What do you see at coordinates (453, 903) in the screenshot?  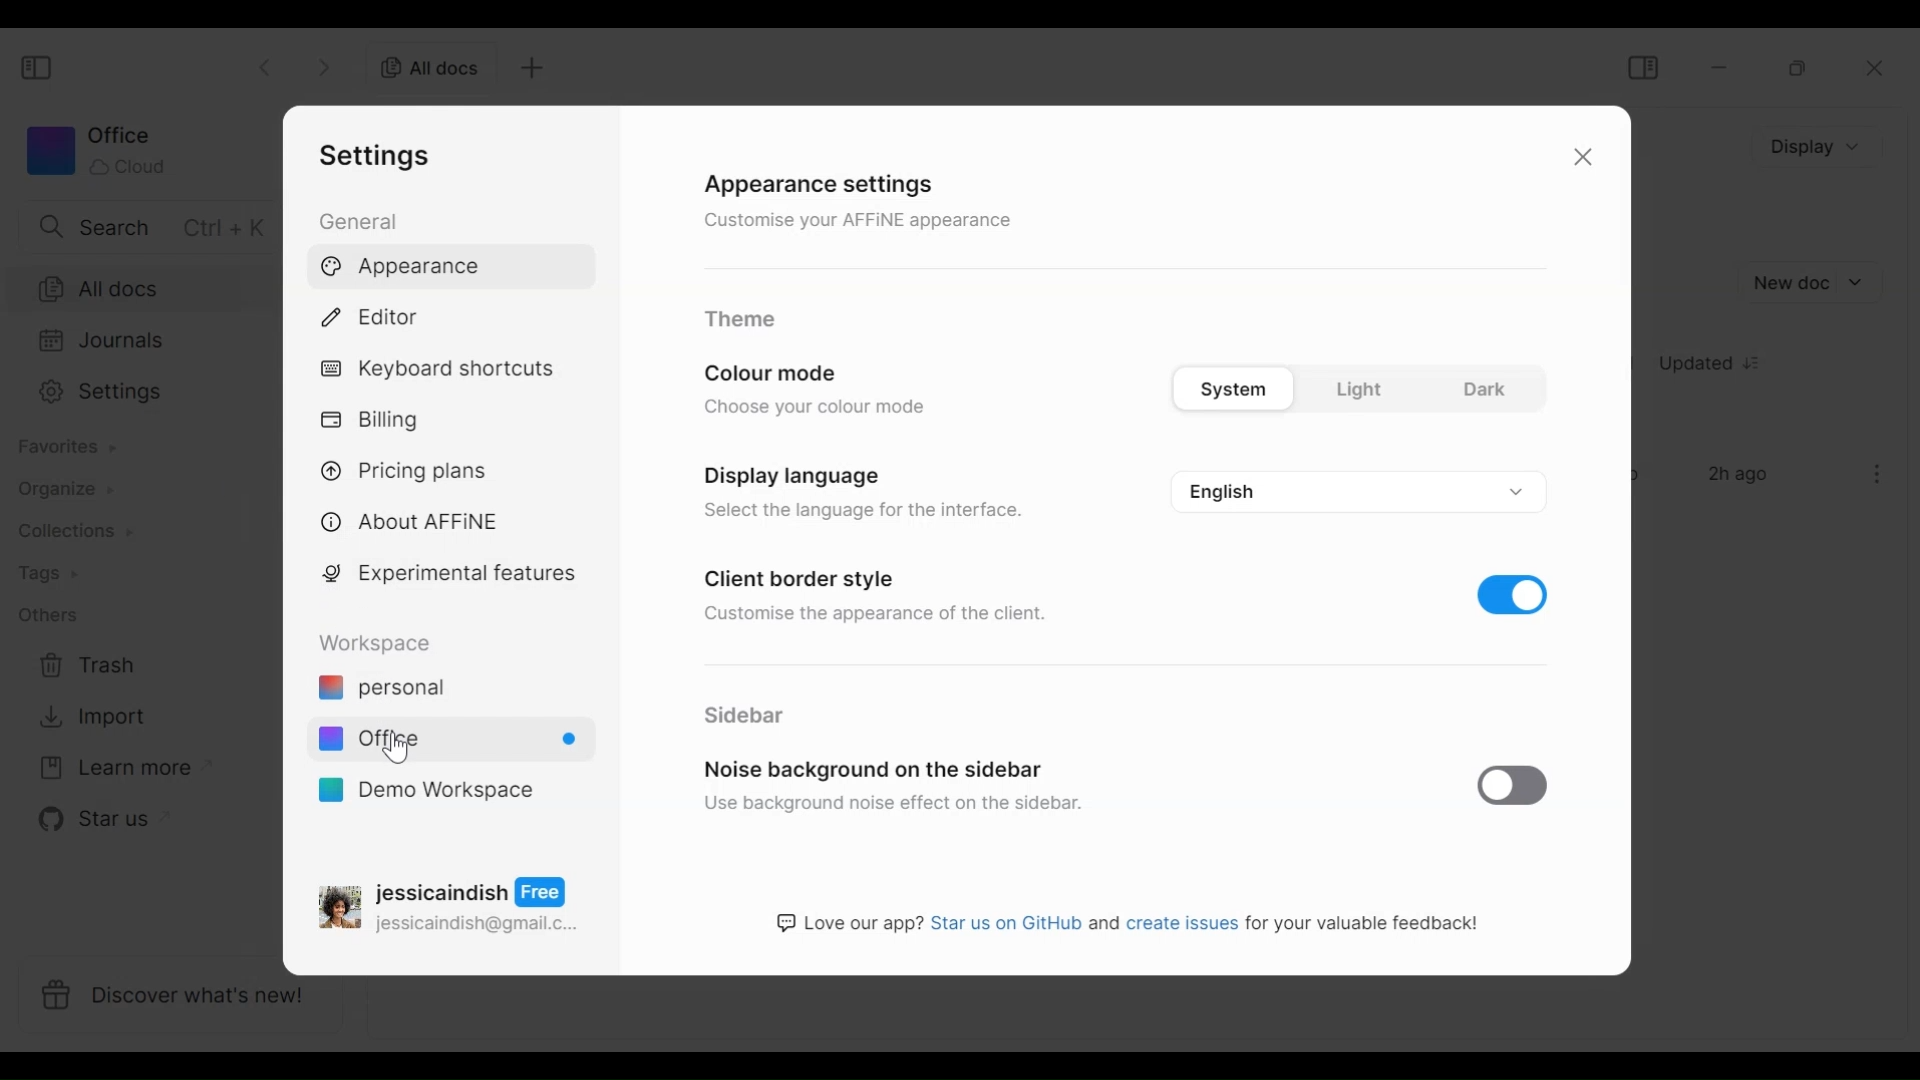 I see `Account` at bounding box center [453, 903].